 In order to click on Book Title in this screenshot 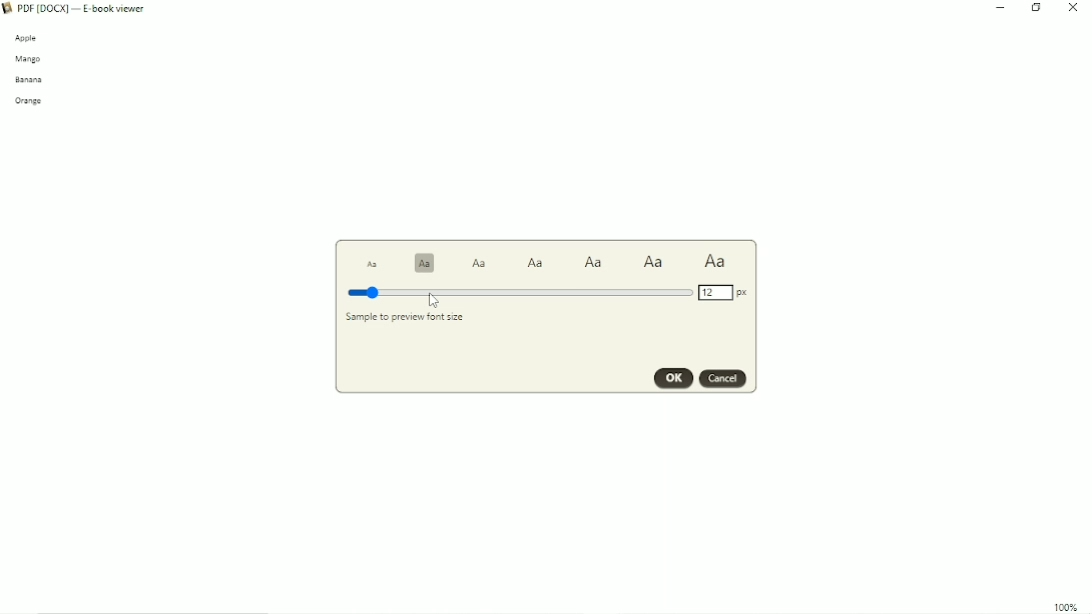, I will do `click(87, 8)`.